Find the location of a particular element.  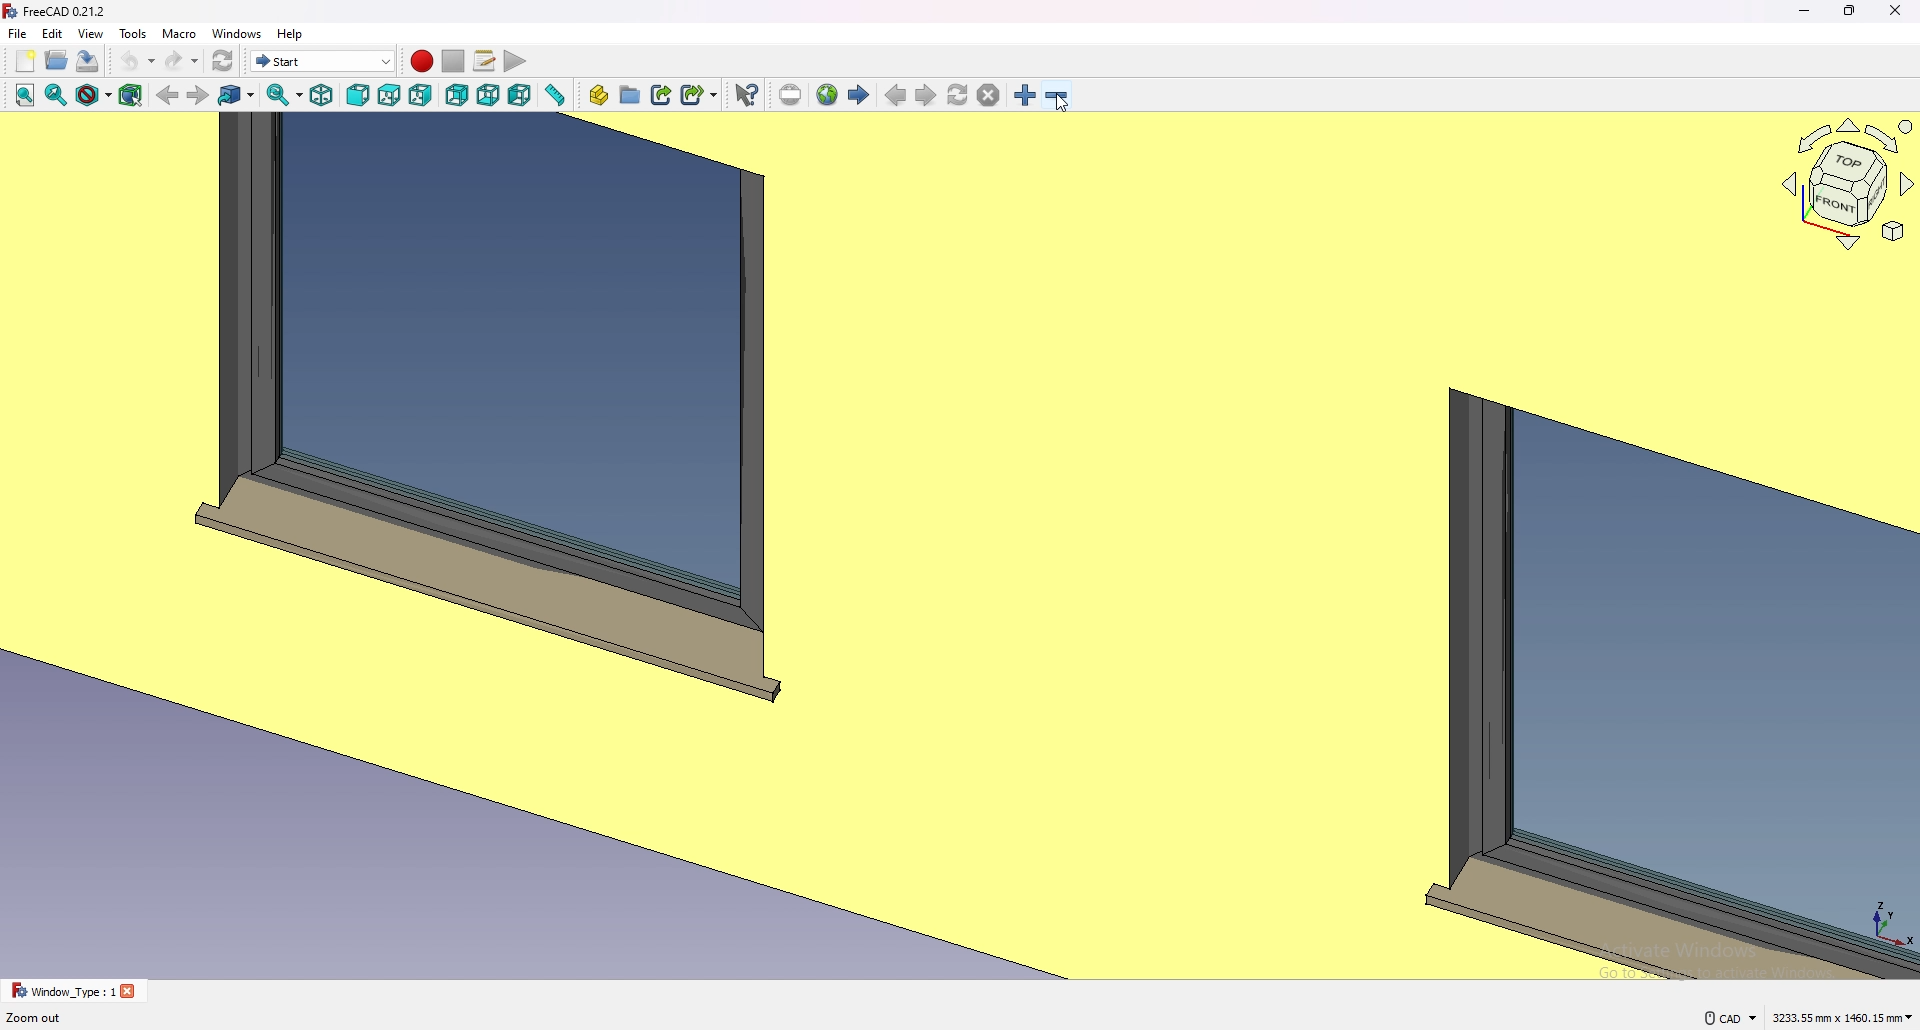

tab 1 is located at coordinates (74, 991).